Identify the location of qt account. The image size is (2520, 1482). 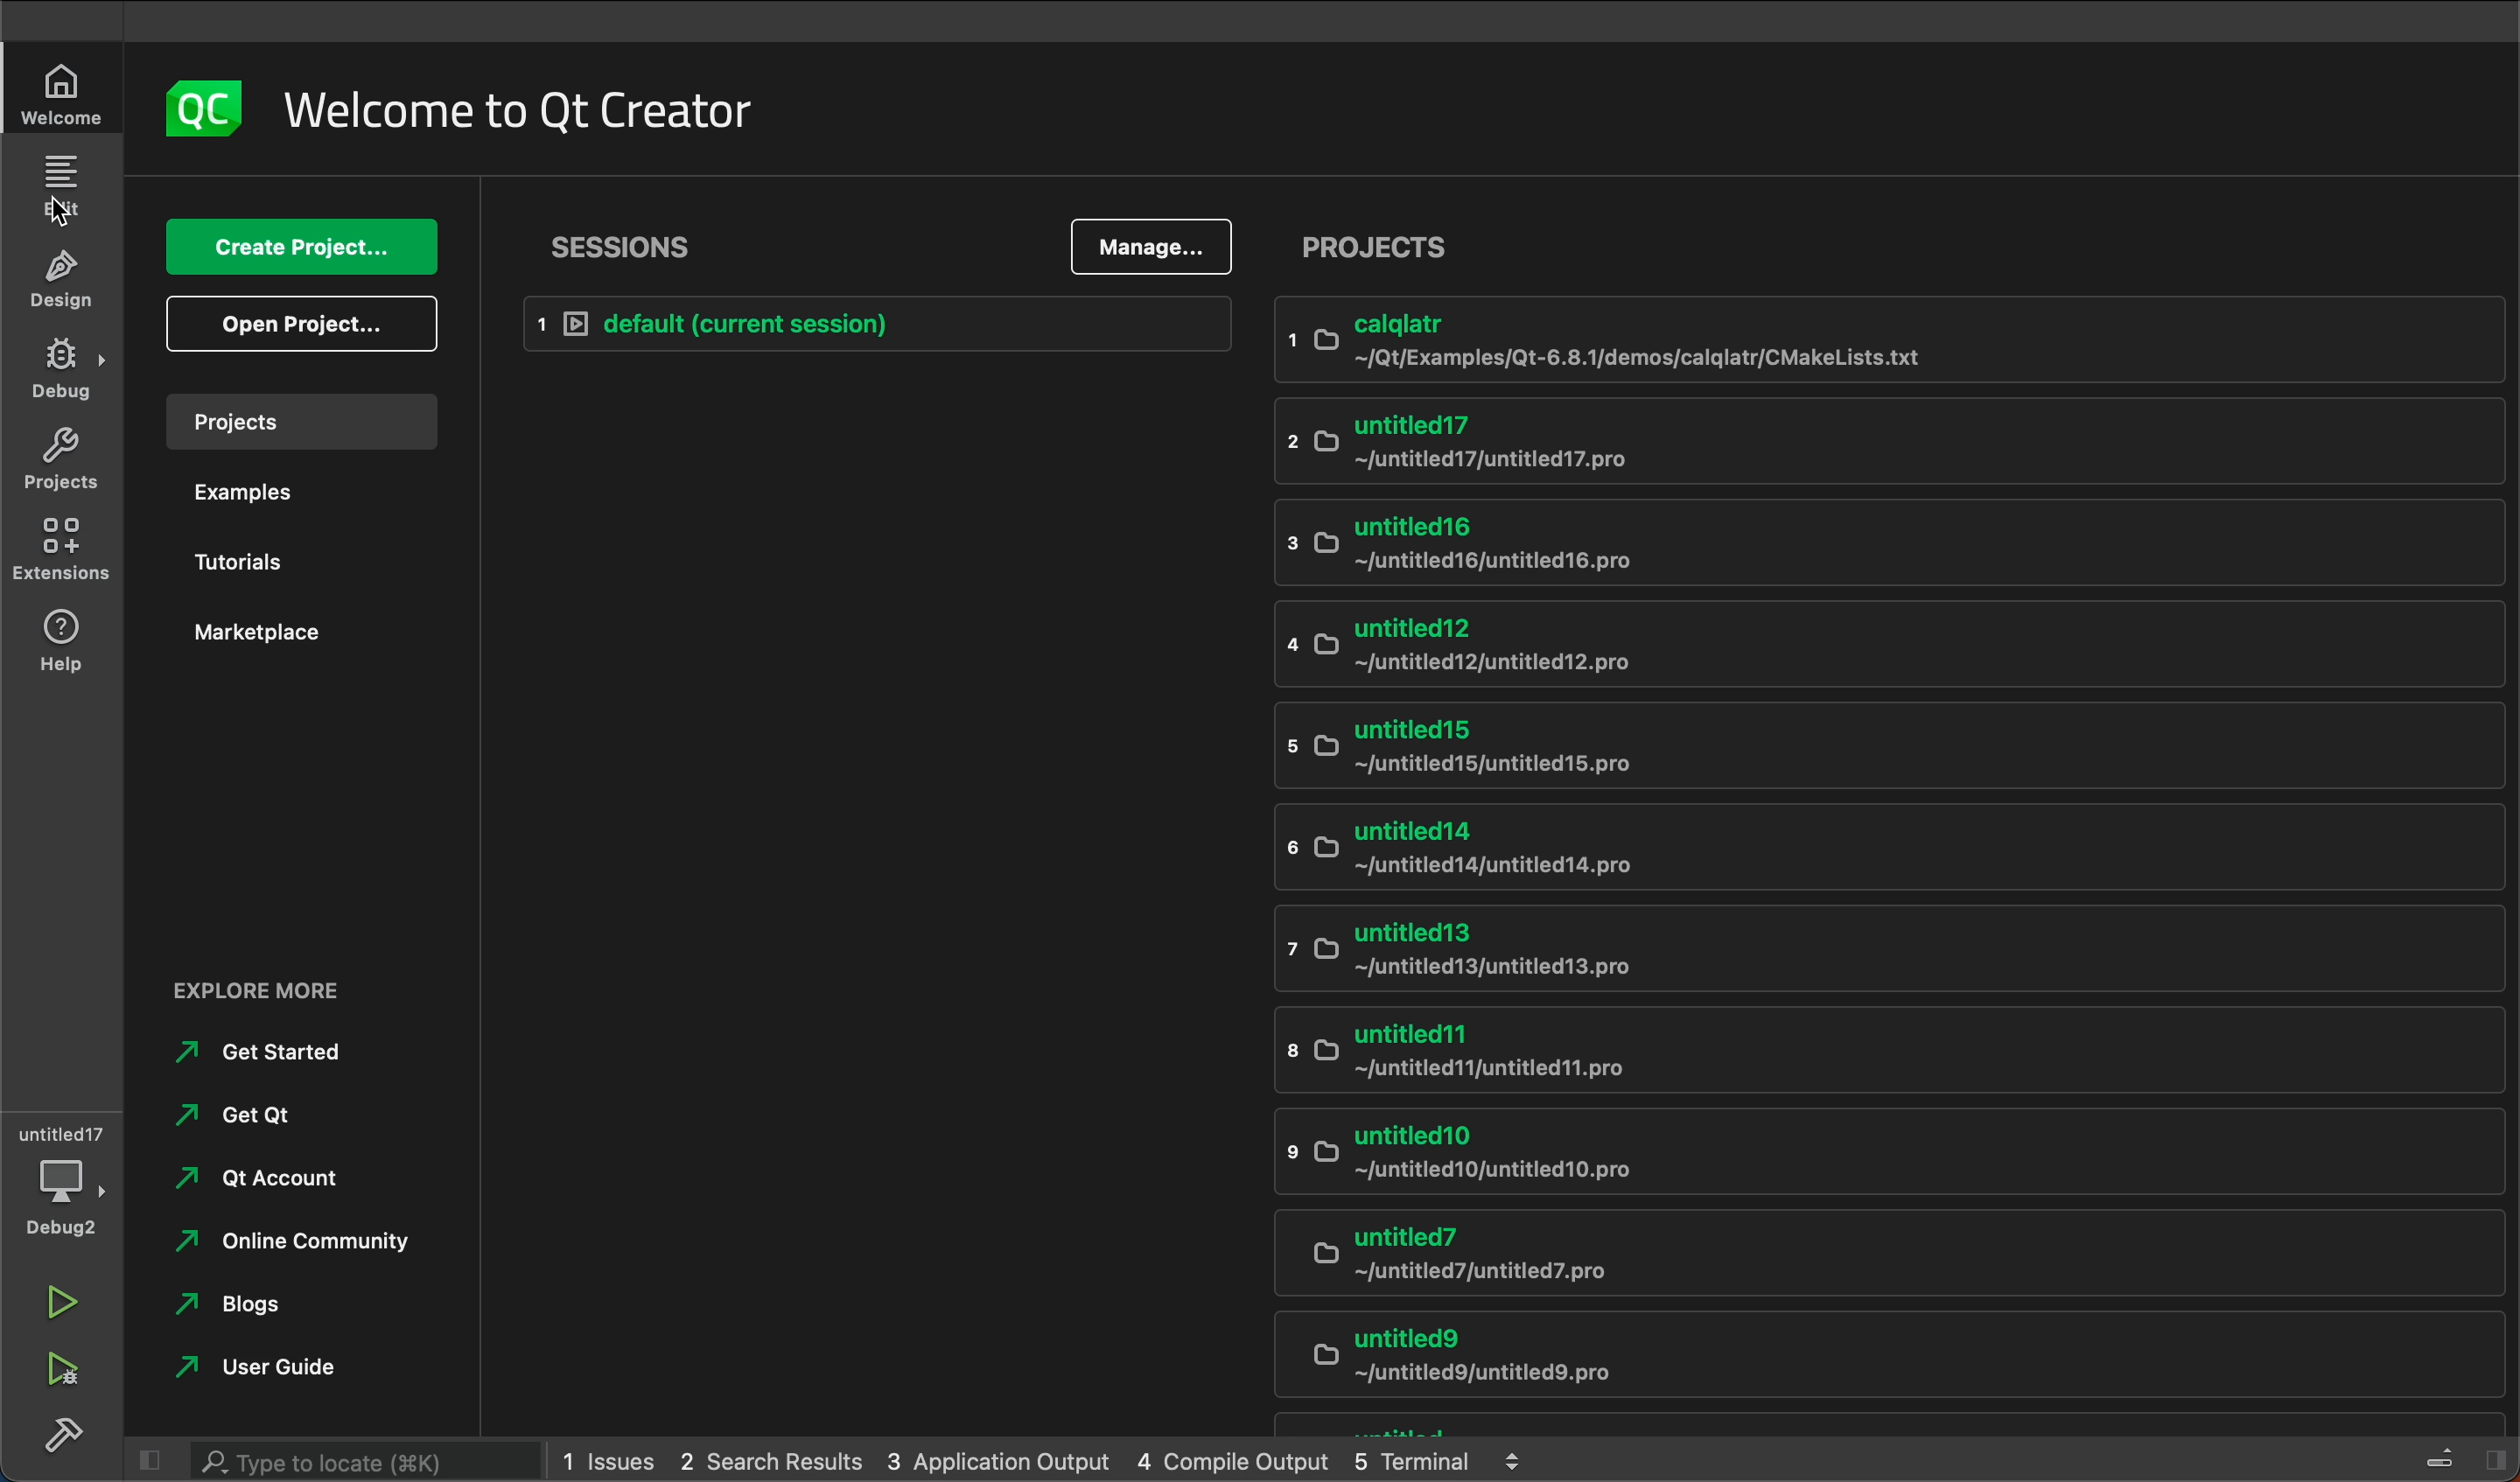
(245, 1182).